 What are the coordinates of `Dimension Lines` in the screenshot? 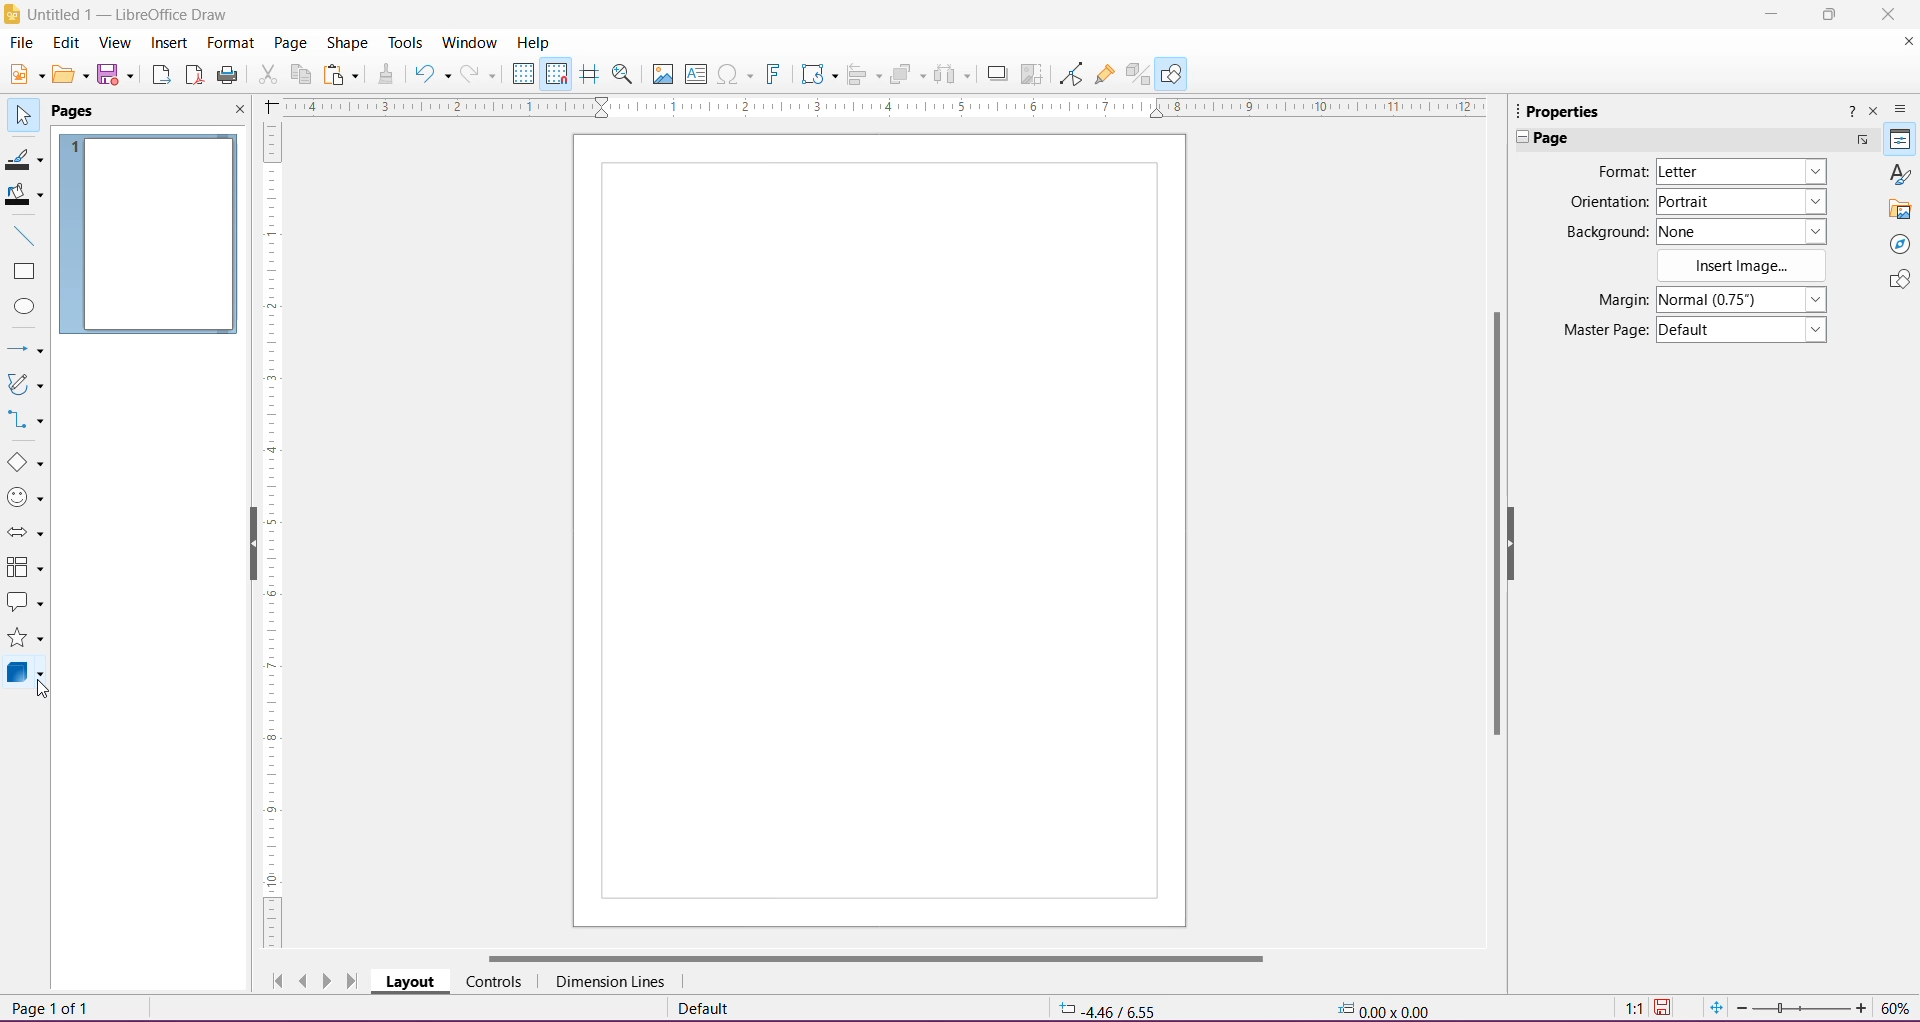 It's located at (612, 982).